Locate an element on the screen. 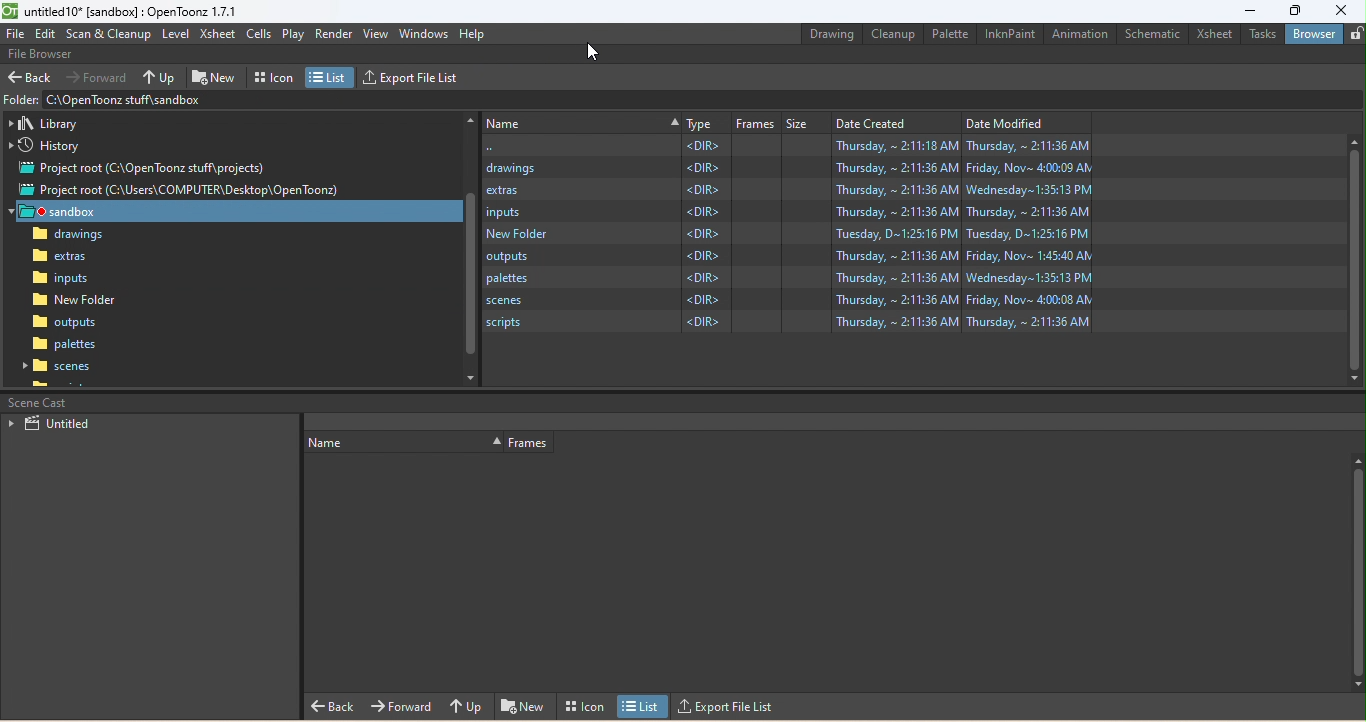 The image size is (1366, 722). Library is located at coordinates (46, 125).